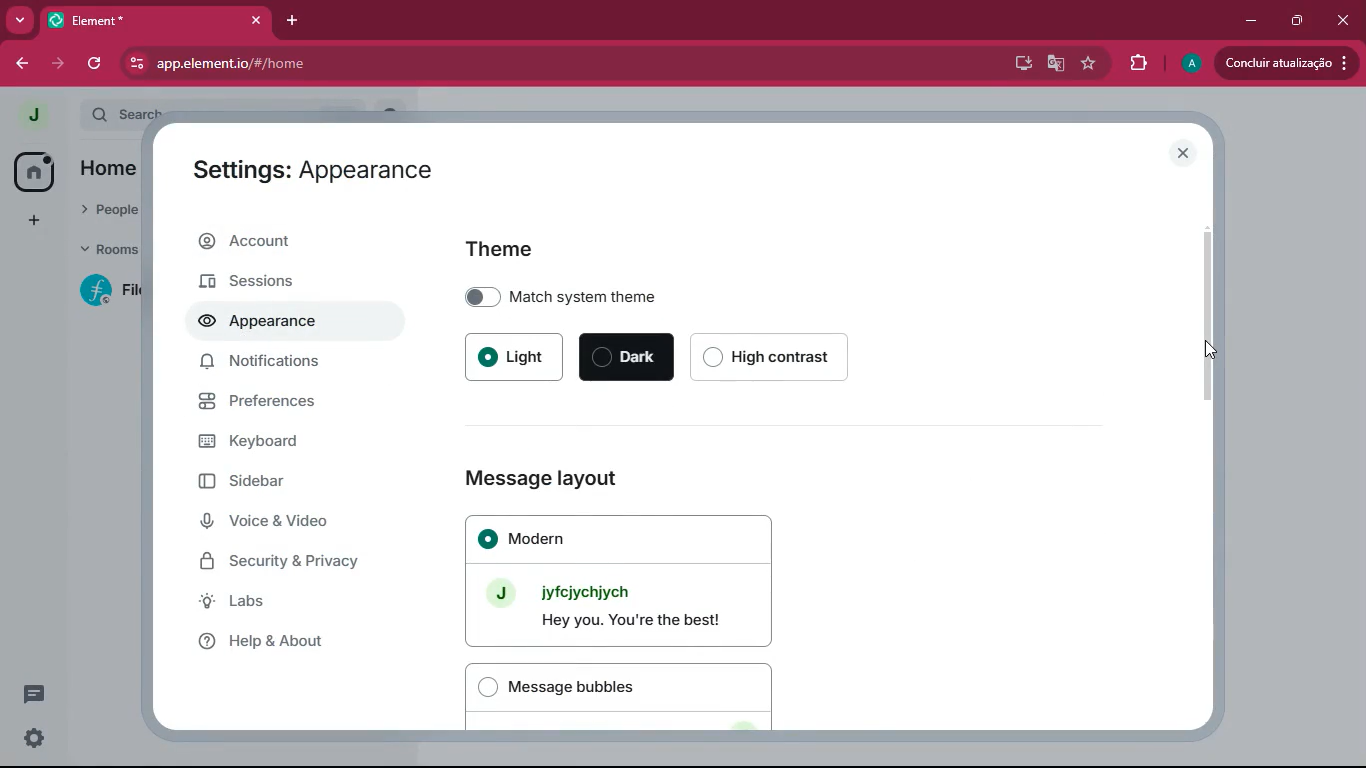 Image resolution: width=1366 pixels, height=768 pixels. Describe the element at coordinates (61, 65) in the screenshot. I see `forward` at that location.